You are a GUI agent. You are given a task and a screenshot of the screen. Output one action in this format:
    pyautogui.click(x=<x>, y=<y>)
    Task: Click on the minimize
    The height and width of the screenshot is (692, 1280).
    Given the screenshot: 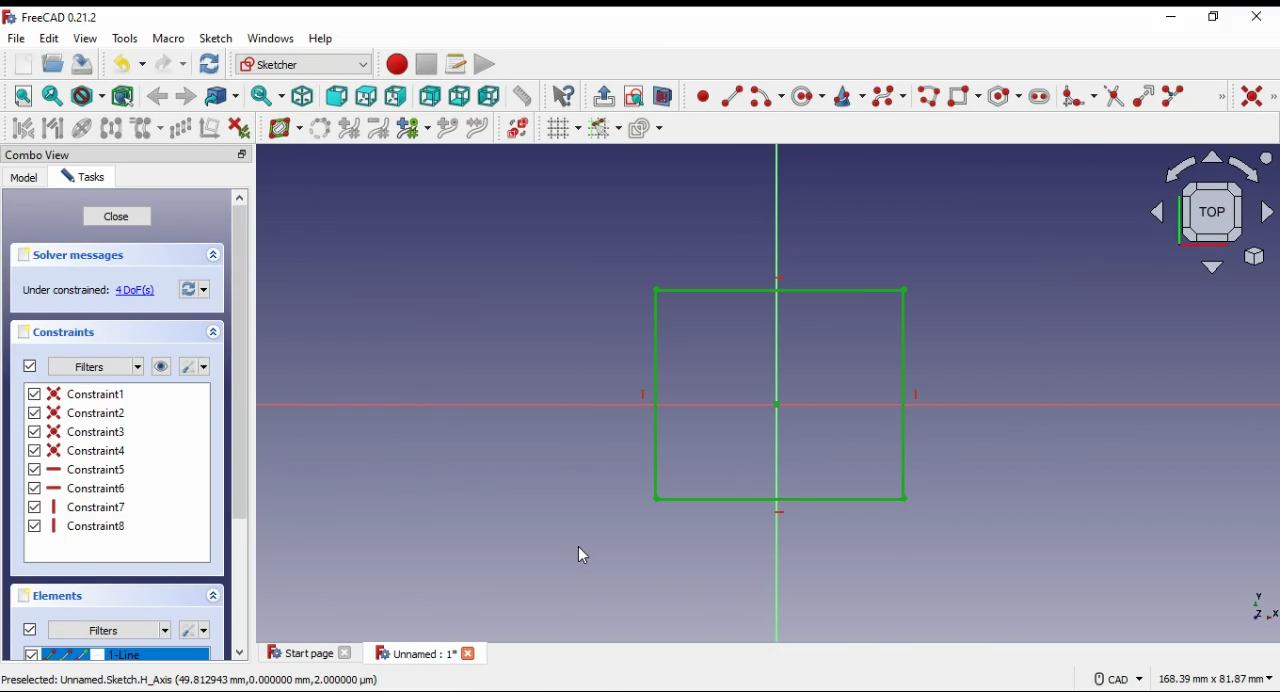 What is the action you would take?
    pyautogui.click(x=242, y=154)
    